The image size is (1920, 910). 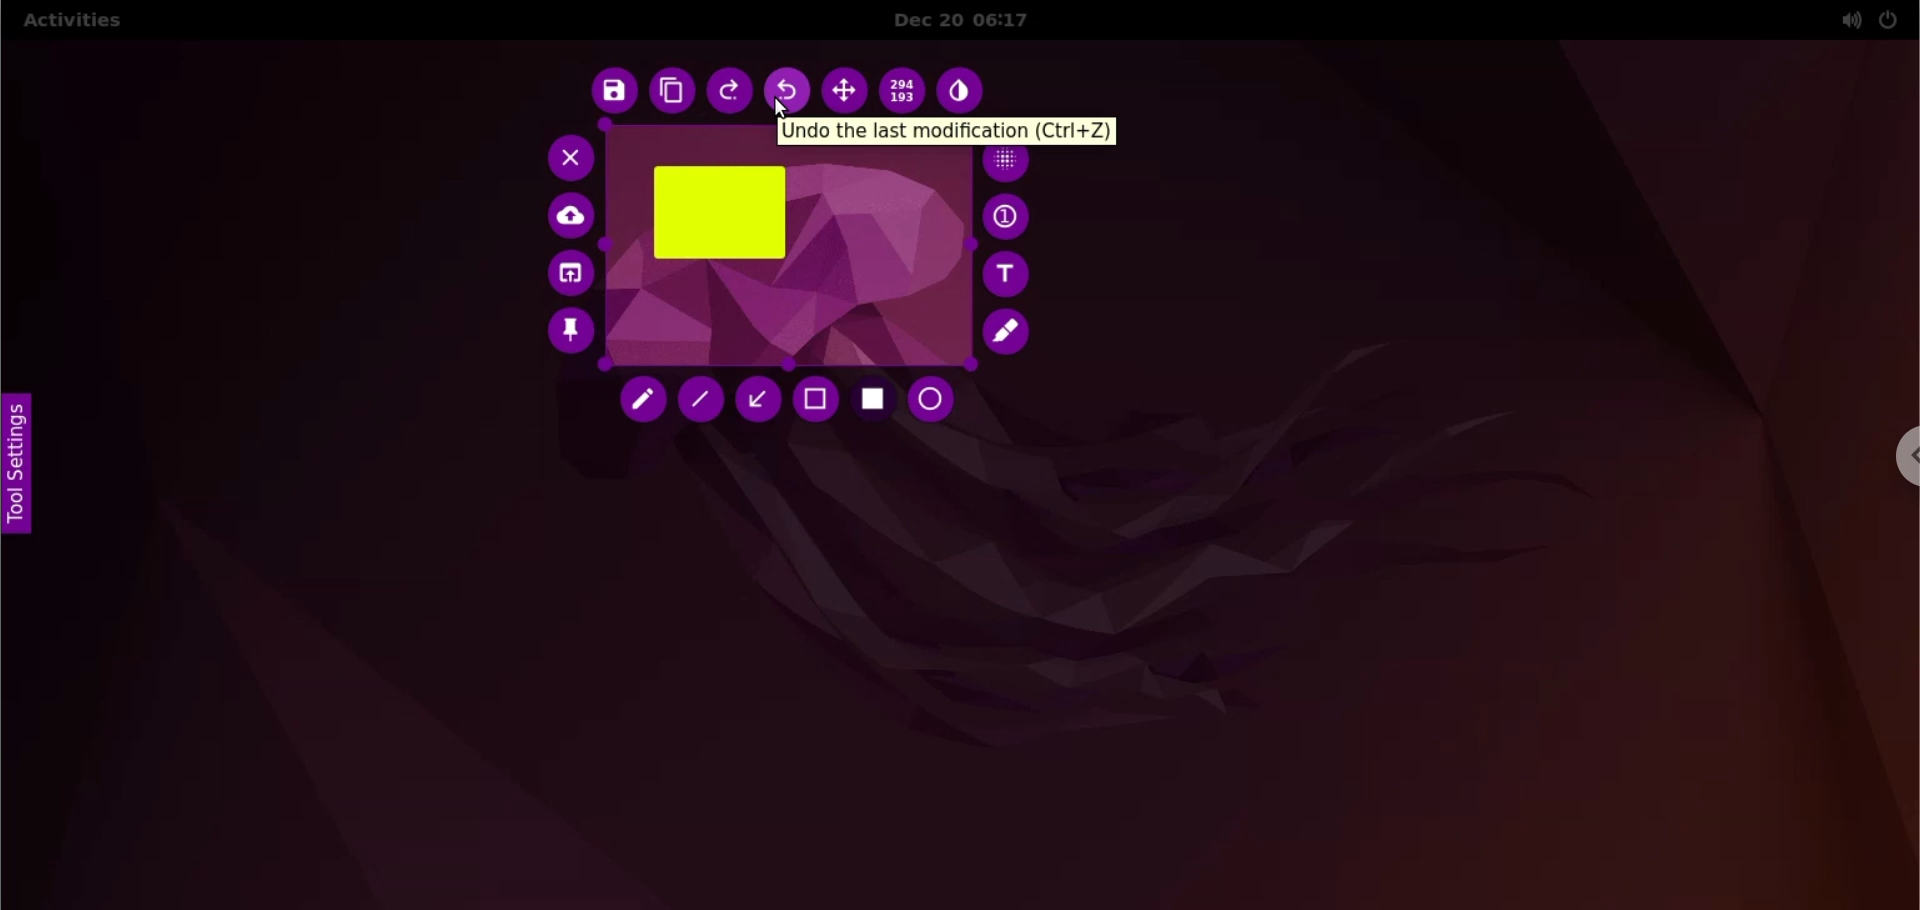 I want to click on move selection, so click(x=844, y=91).